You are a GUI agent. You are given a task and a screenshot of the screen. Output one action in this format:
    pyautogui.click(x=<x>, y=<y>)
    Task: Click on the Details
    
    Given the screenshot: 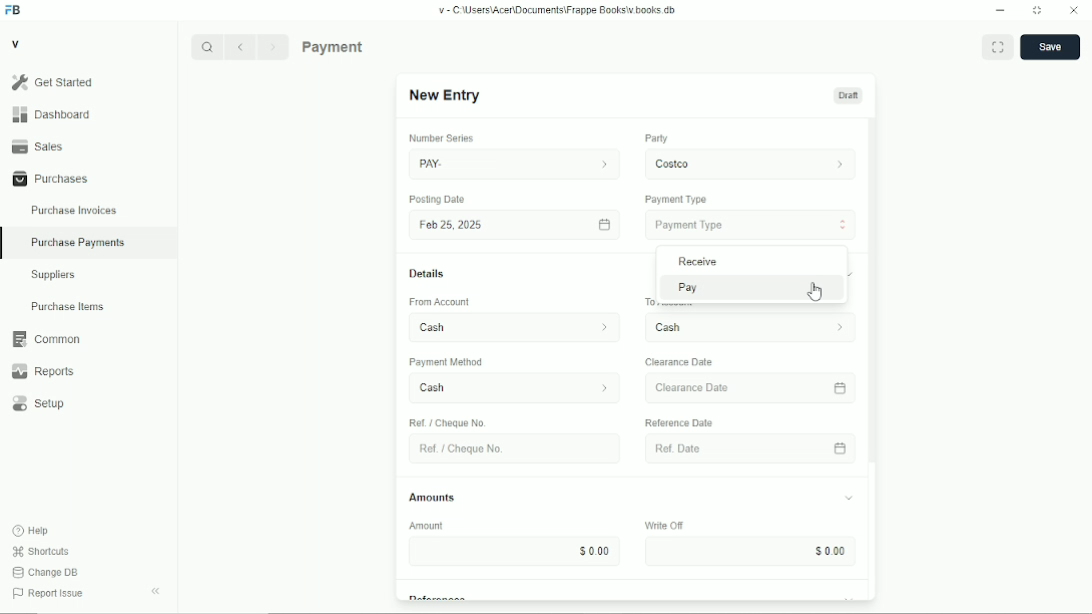 What is the action you would take?
    pyautogui.click(x=427, y=274)
    